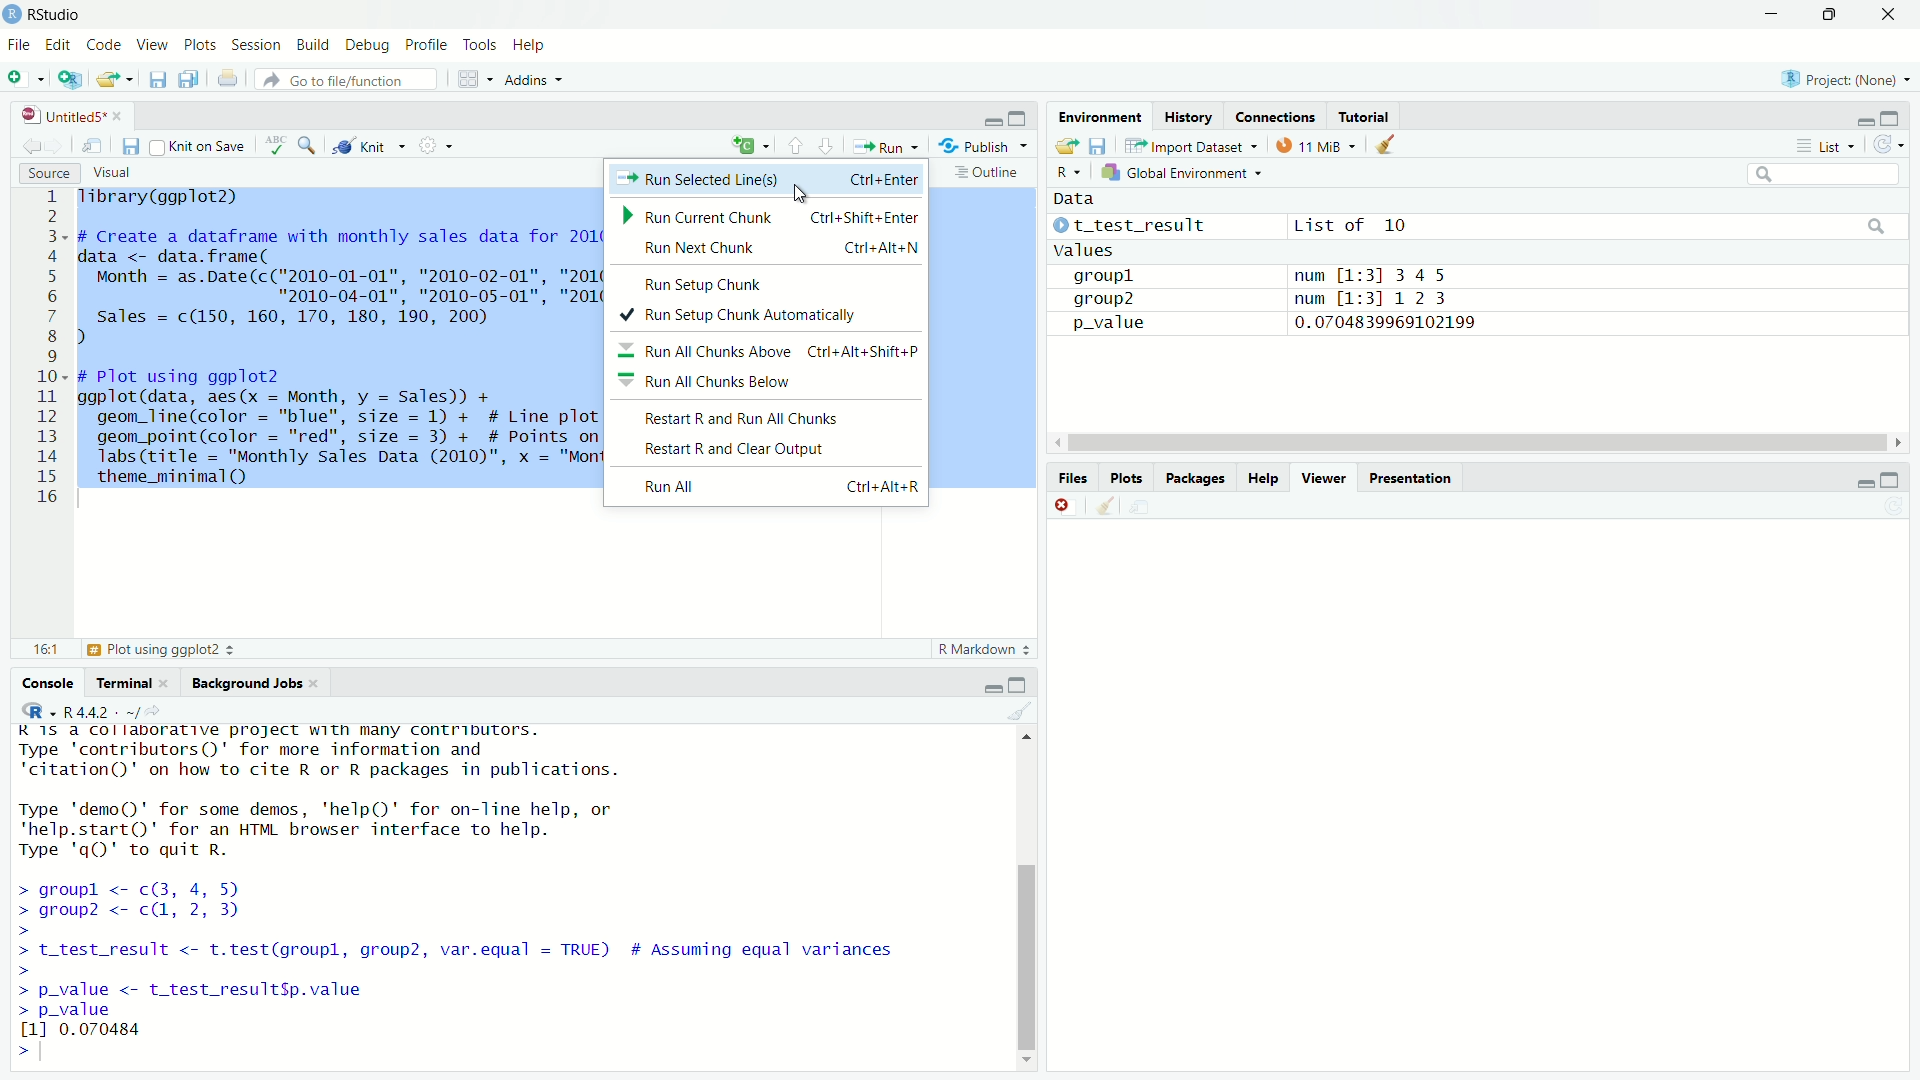 This screenshot has height=1080, width=1920. I want to click on refresh the workspace, so click(1889, 147).